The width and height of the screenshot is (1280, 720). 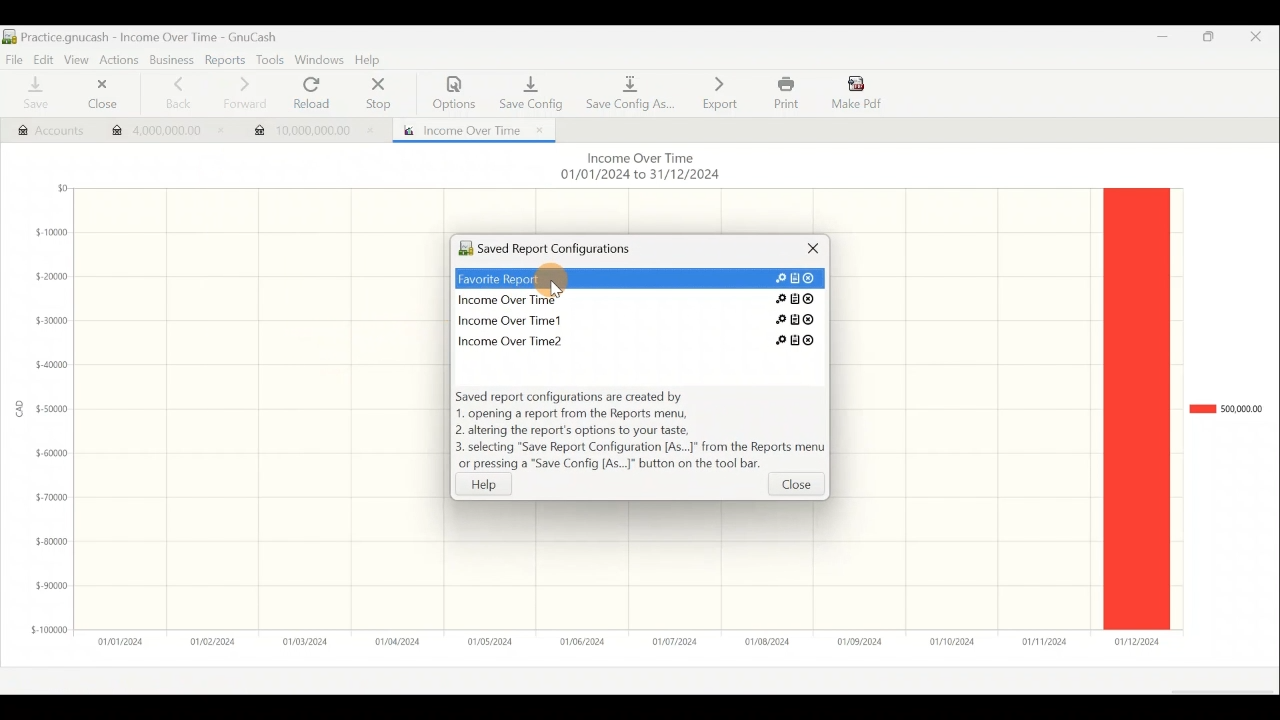 I want to click on Reports, so click(x=227, y=60).